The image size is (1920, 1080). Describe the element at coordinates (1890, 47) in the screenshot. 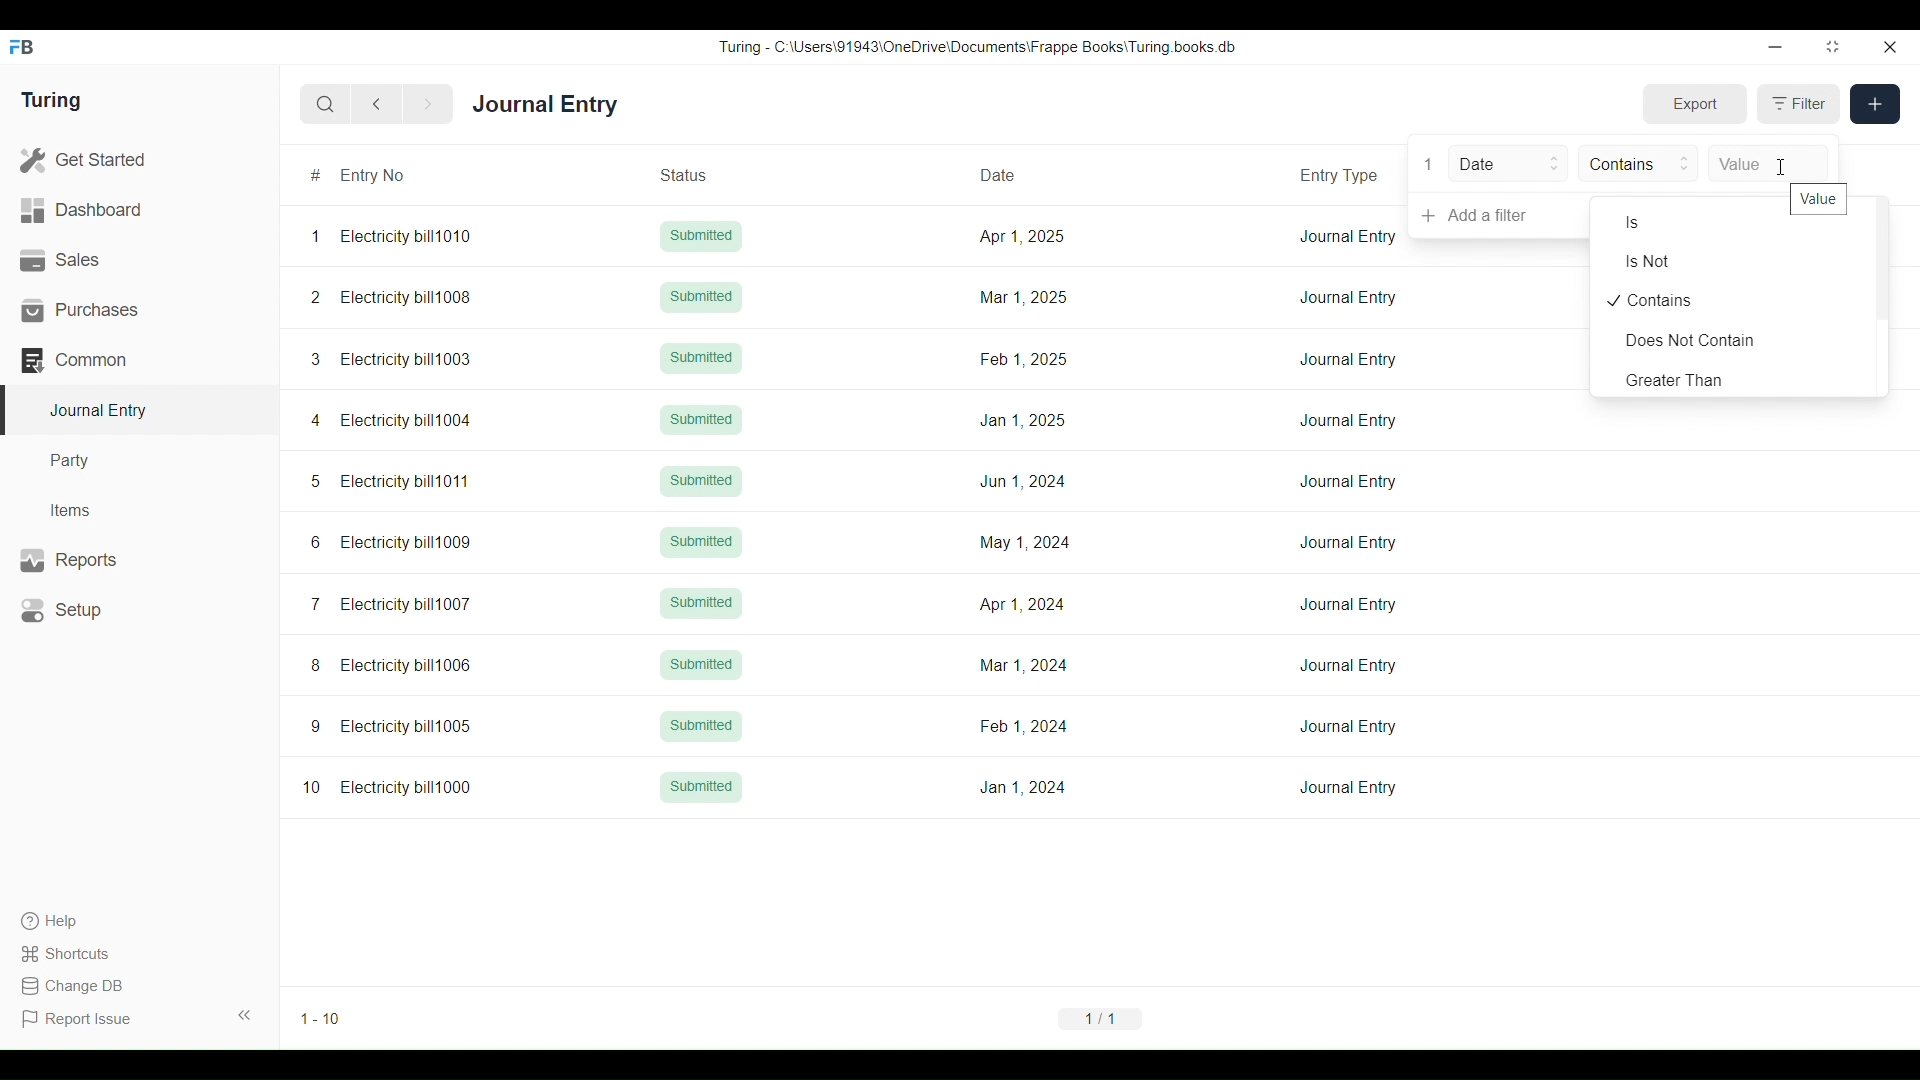

I see `Close` at that location.